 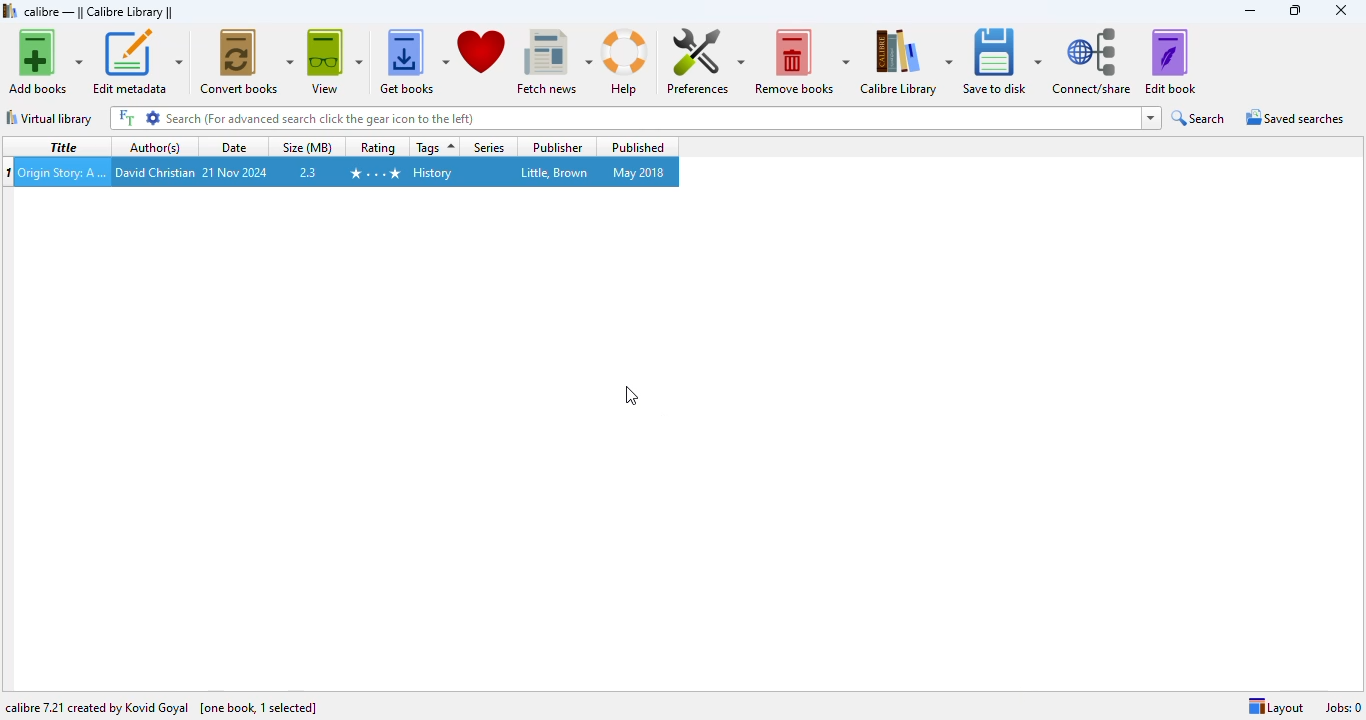 I want to click on rating, so click(x=377, y=147).